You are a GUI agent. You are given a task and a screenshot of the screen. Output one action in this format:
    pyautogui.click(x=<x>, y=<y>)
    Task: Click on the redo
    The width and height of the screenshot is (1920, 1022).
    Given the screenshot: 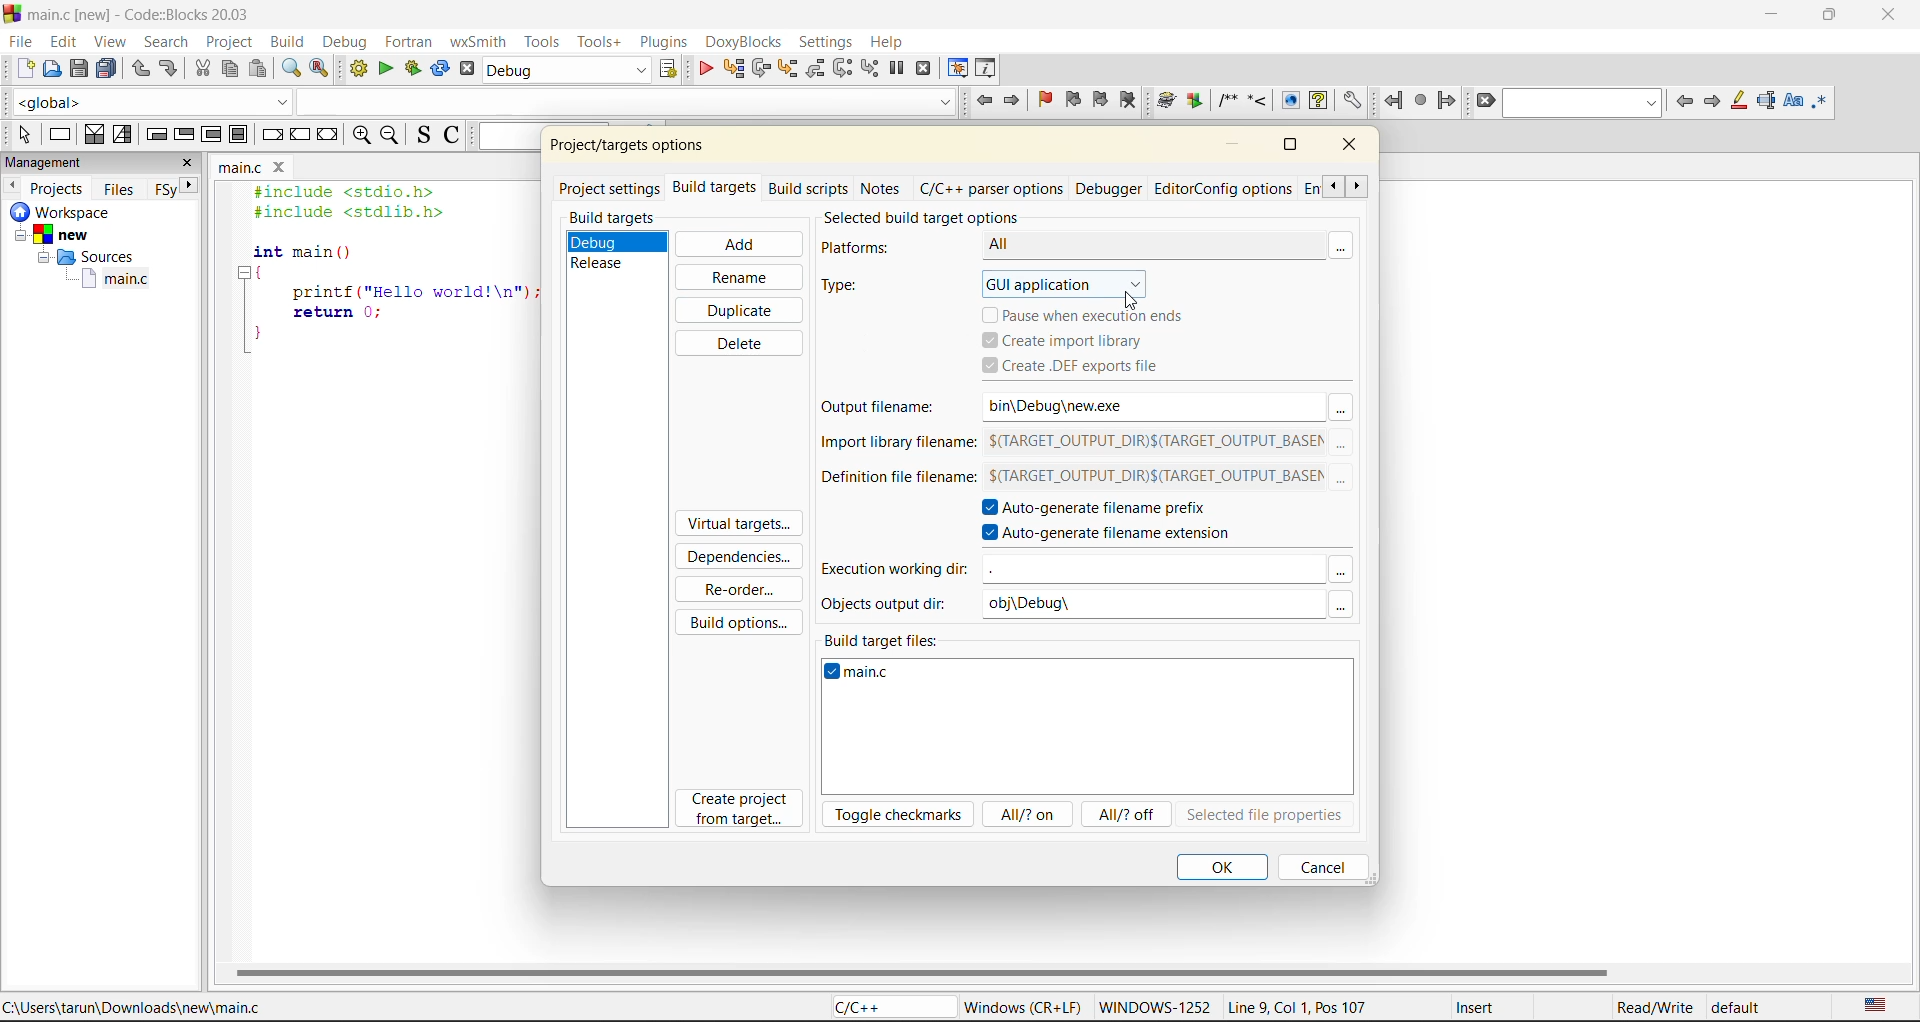 What is the action you would take?
    pyautogui.click(x=171, y=69)
    